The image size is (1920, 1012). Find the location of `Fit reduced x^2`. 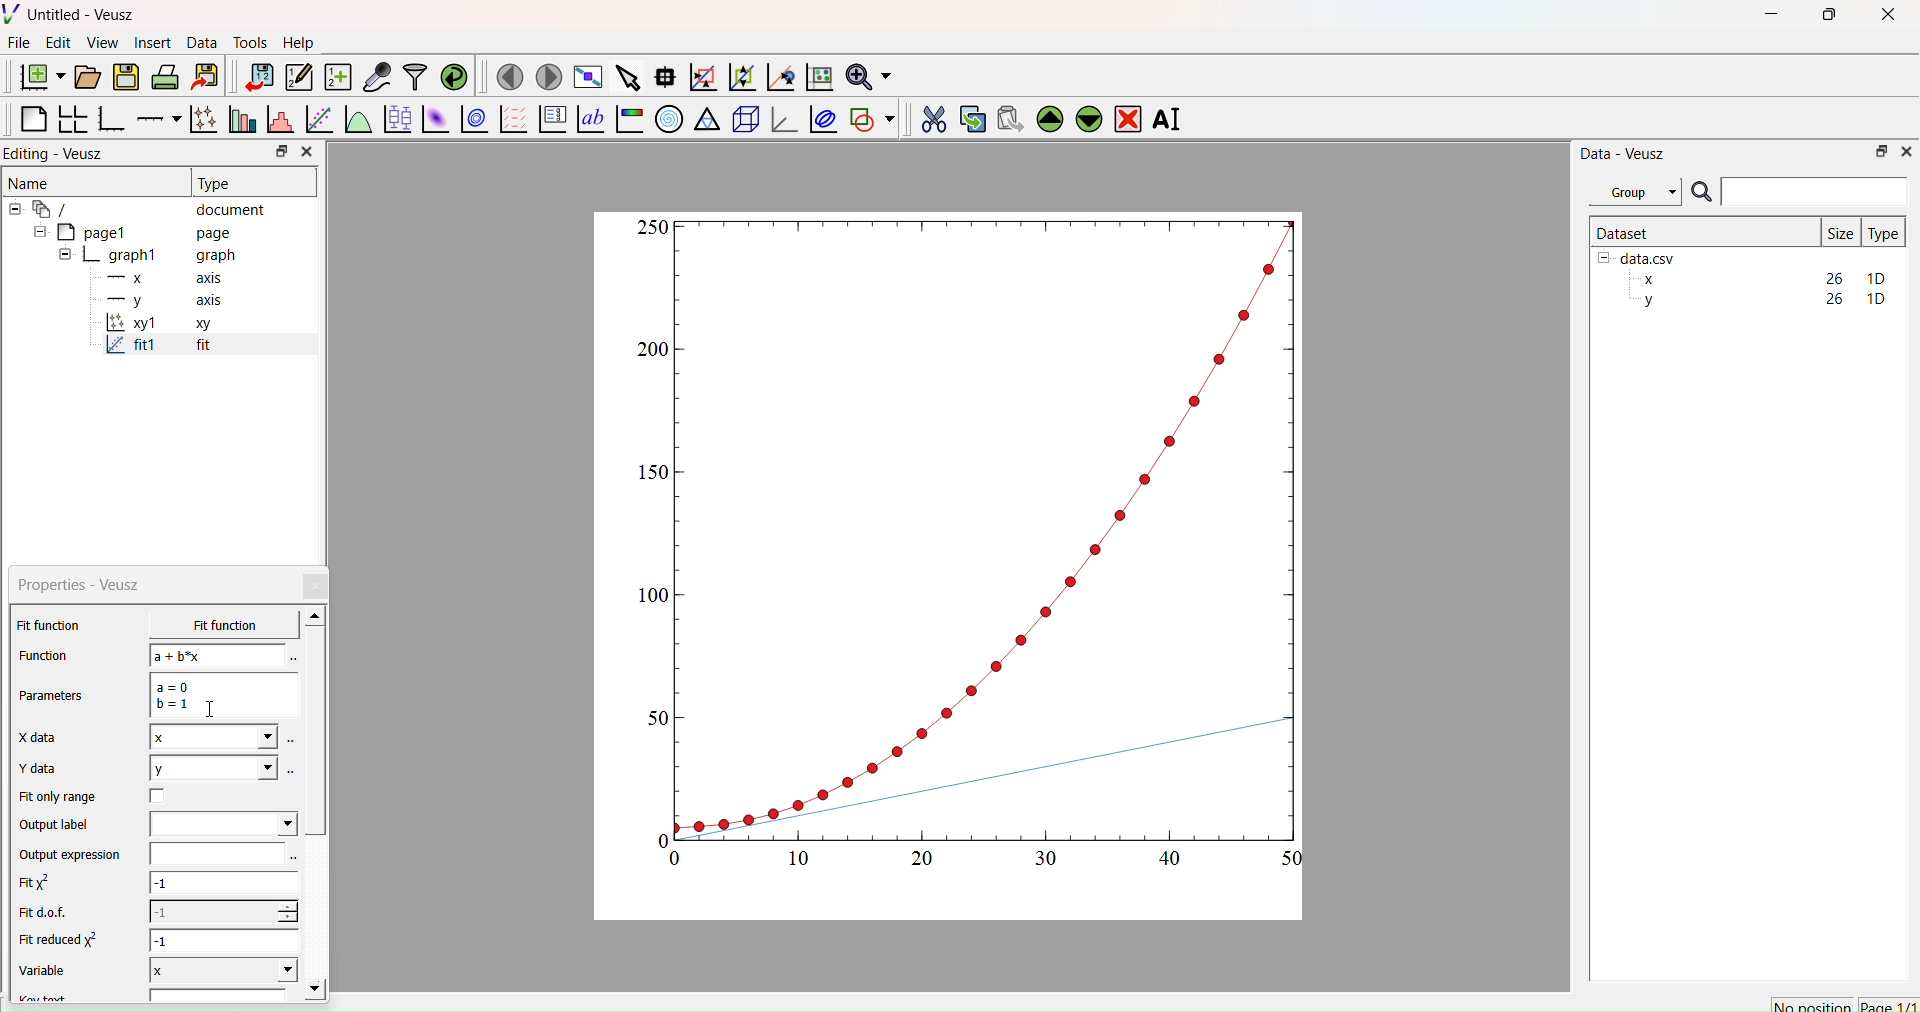

Fit reduced x^2 is located at coordinates (62, 940).